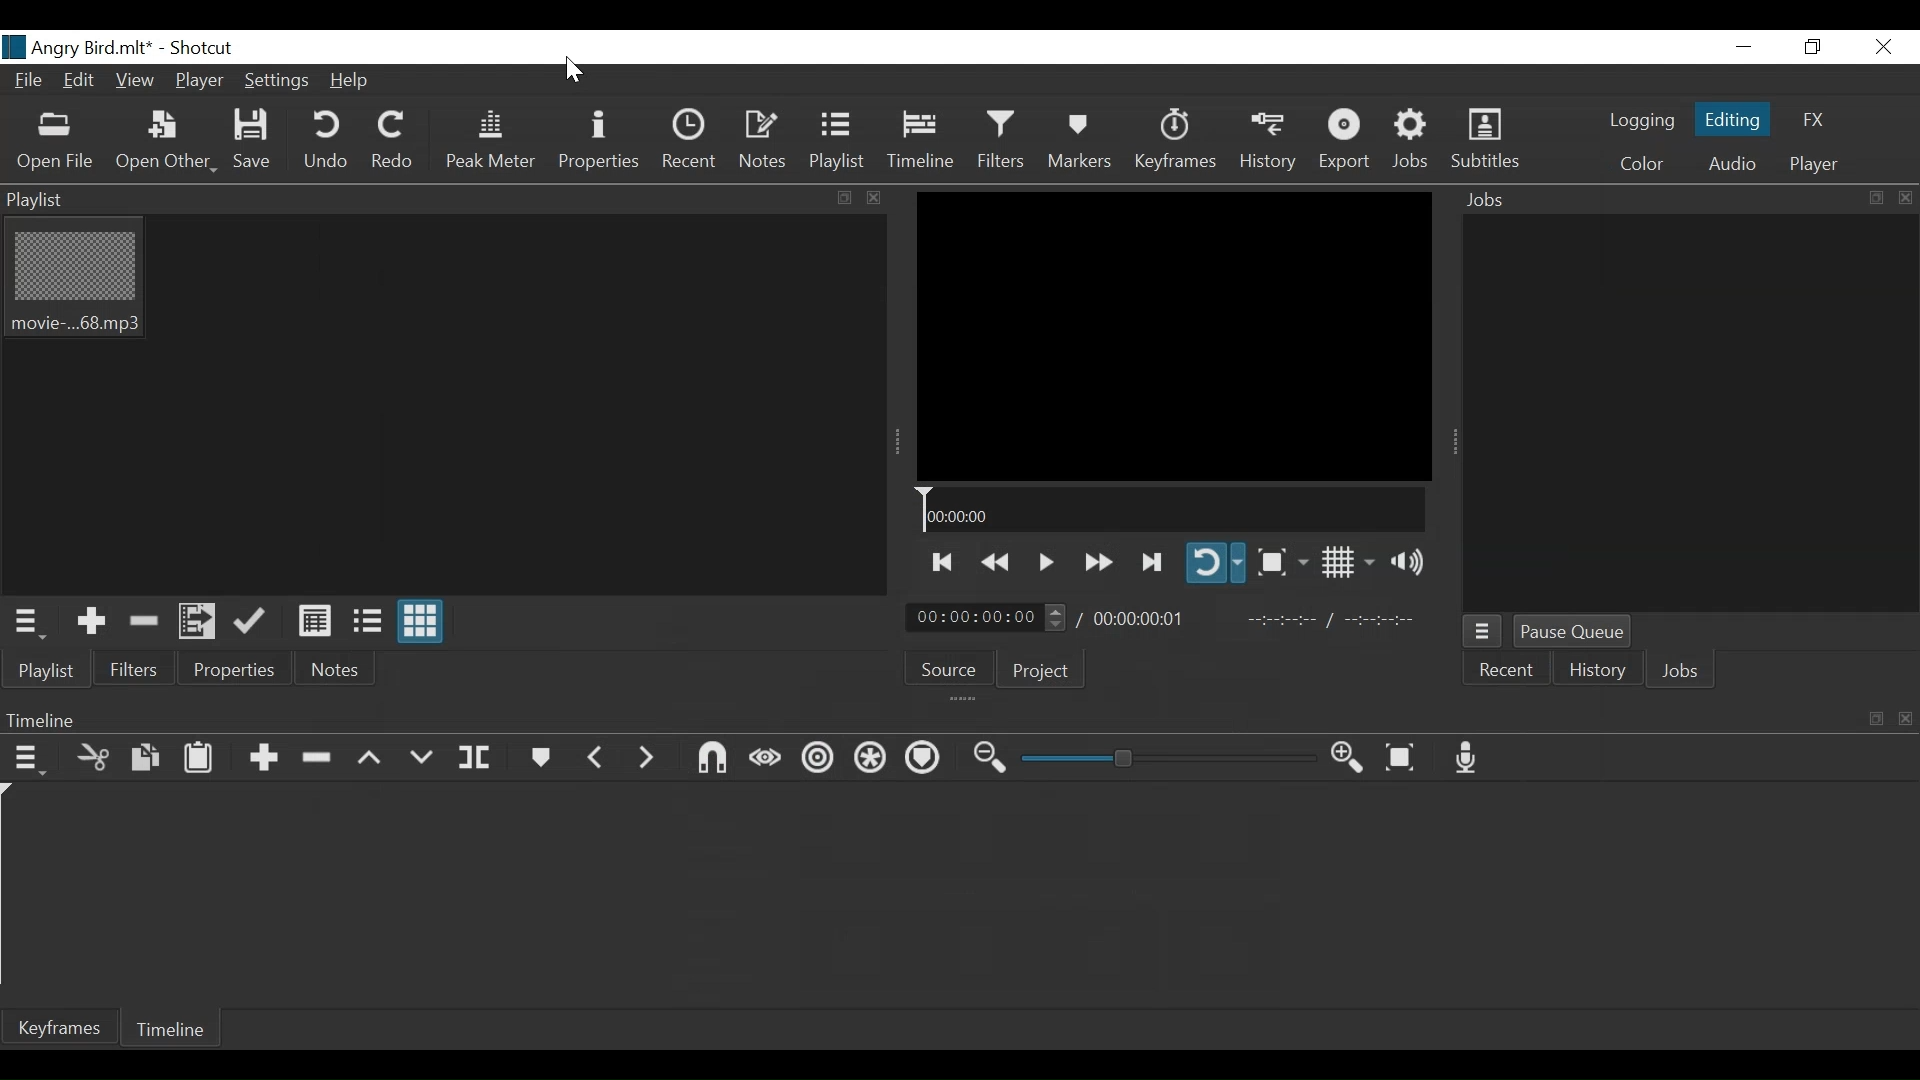  I want to click on Ripple , so click(815, 759).